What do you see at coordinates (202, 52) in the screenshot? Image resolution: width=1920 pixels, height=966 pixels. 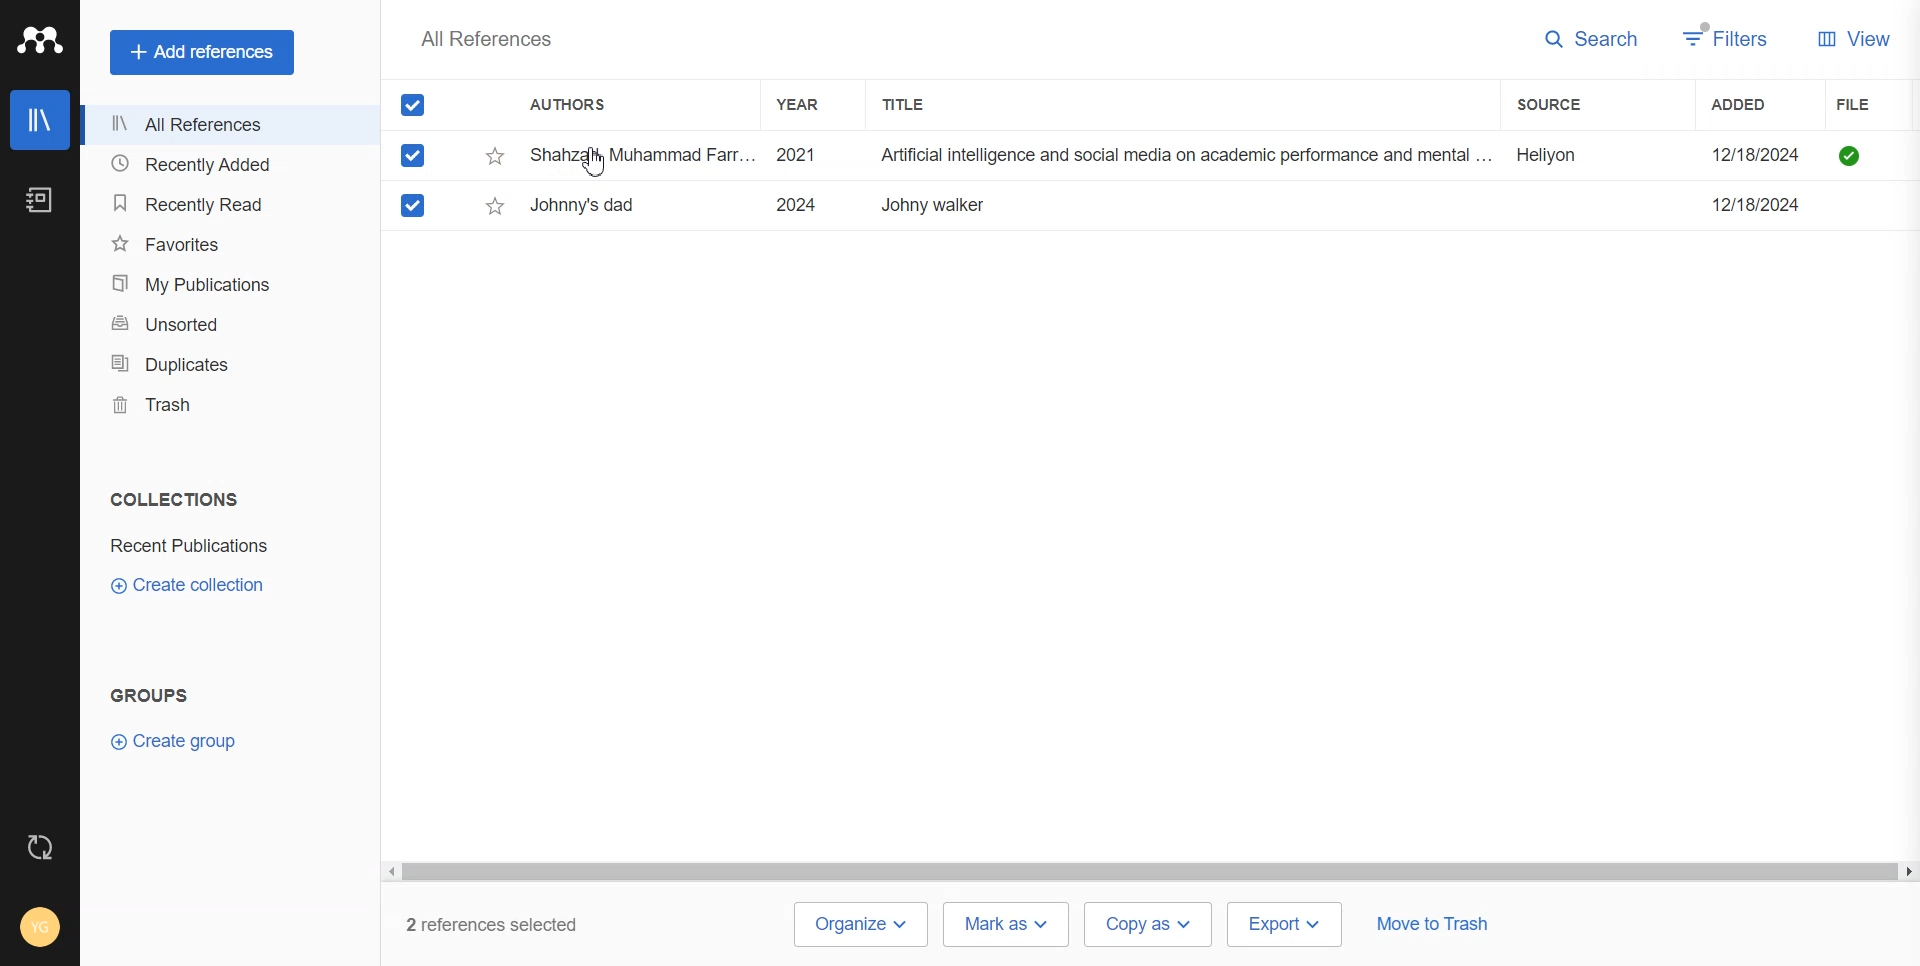 I see `Add references` at bounding box center [202, 52].